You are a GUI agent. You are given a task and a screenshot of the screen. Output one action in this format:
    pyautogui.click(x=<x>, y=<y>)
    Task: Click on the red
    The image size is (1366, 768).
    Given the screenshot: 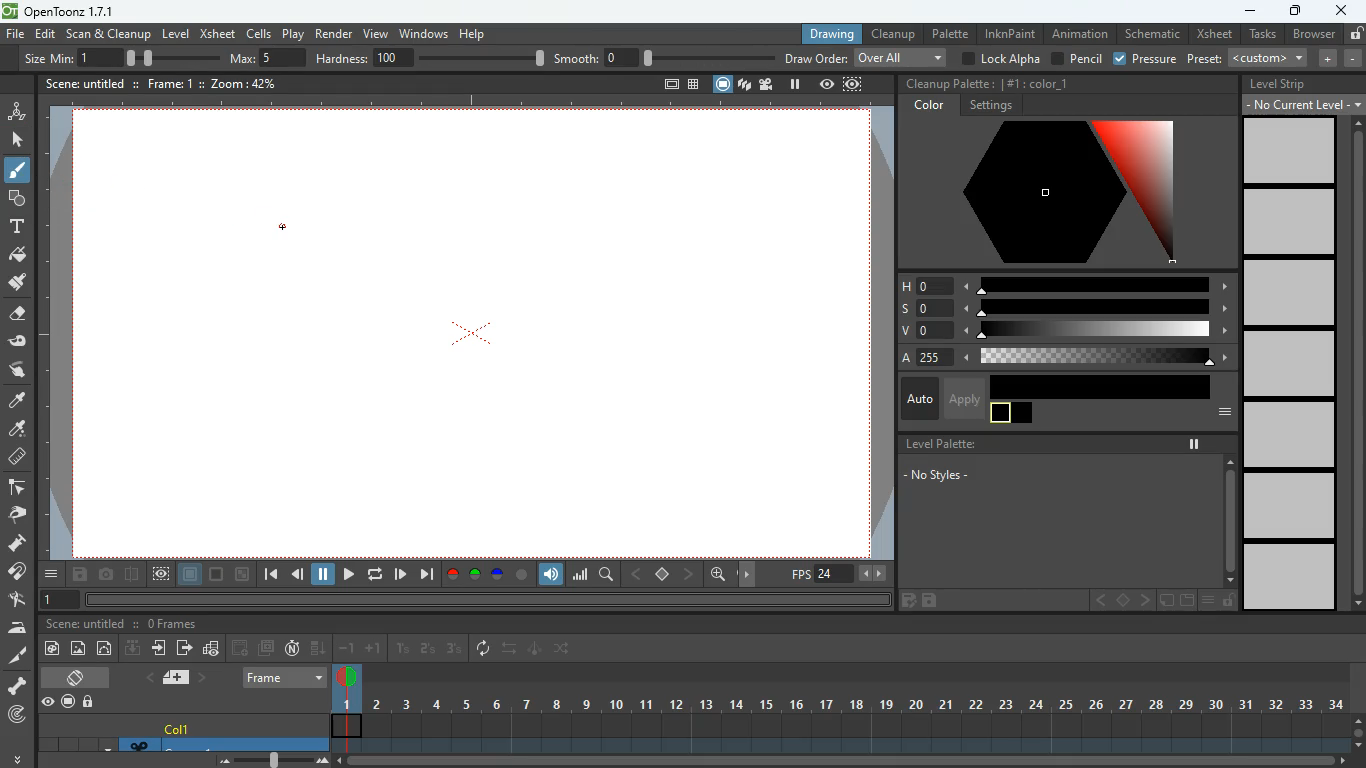 What is the action you would take?
    pyautogui.click(x=452, y=575)
    